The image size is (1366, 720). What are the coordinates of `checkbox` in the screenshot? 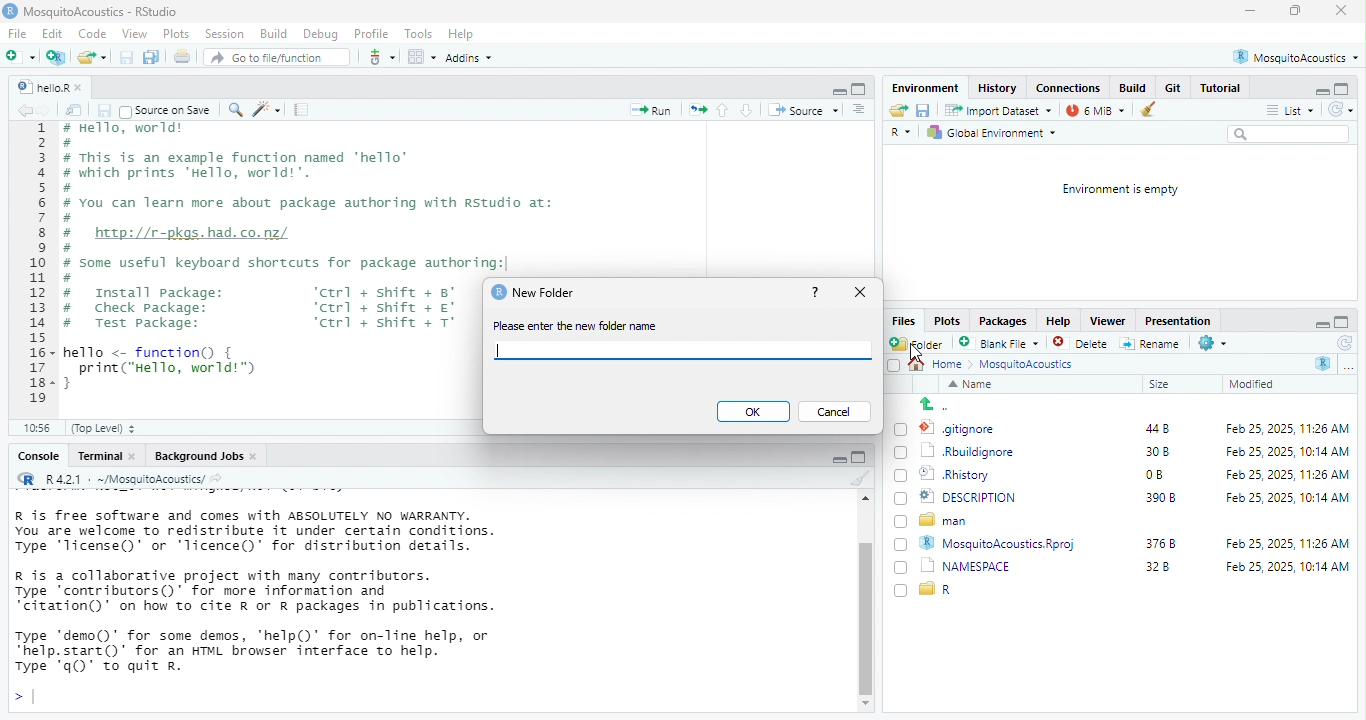 It's located at (902, 428).